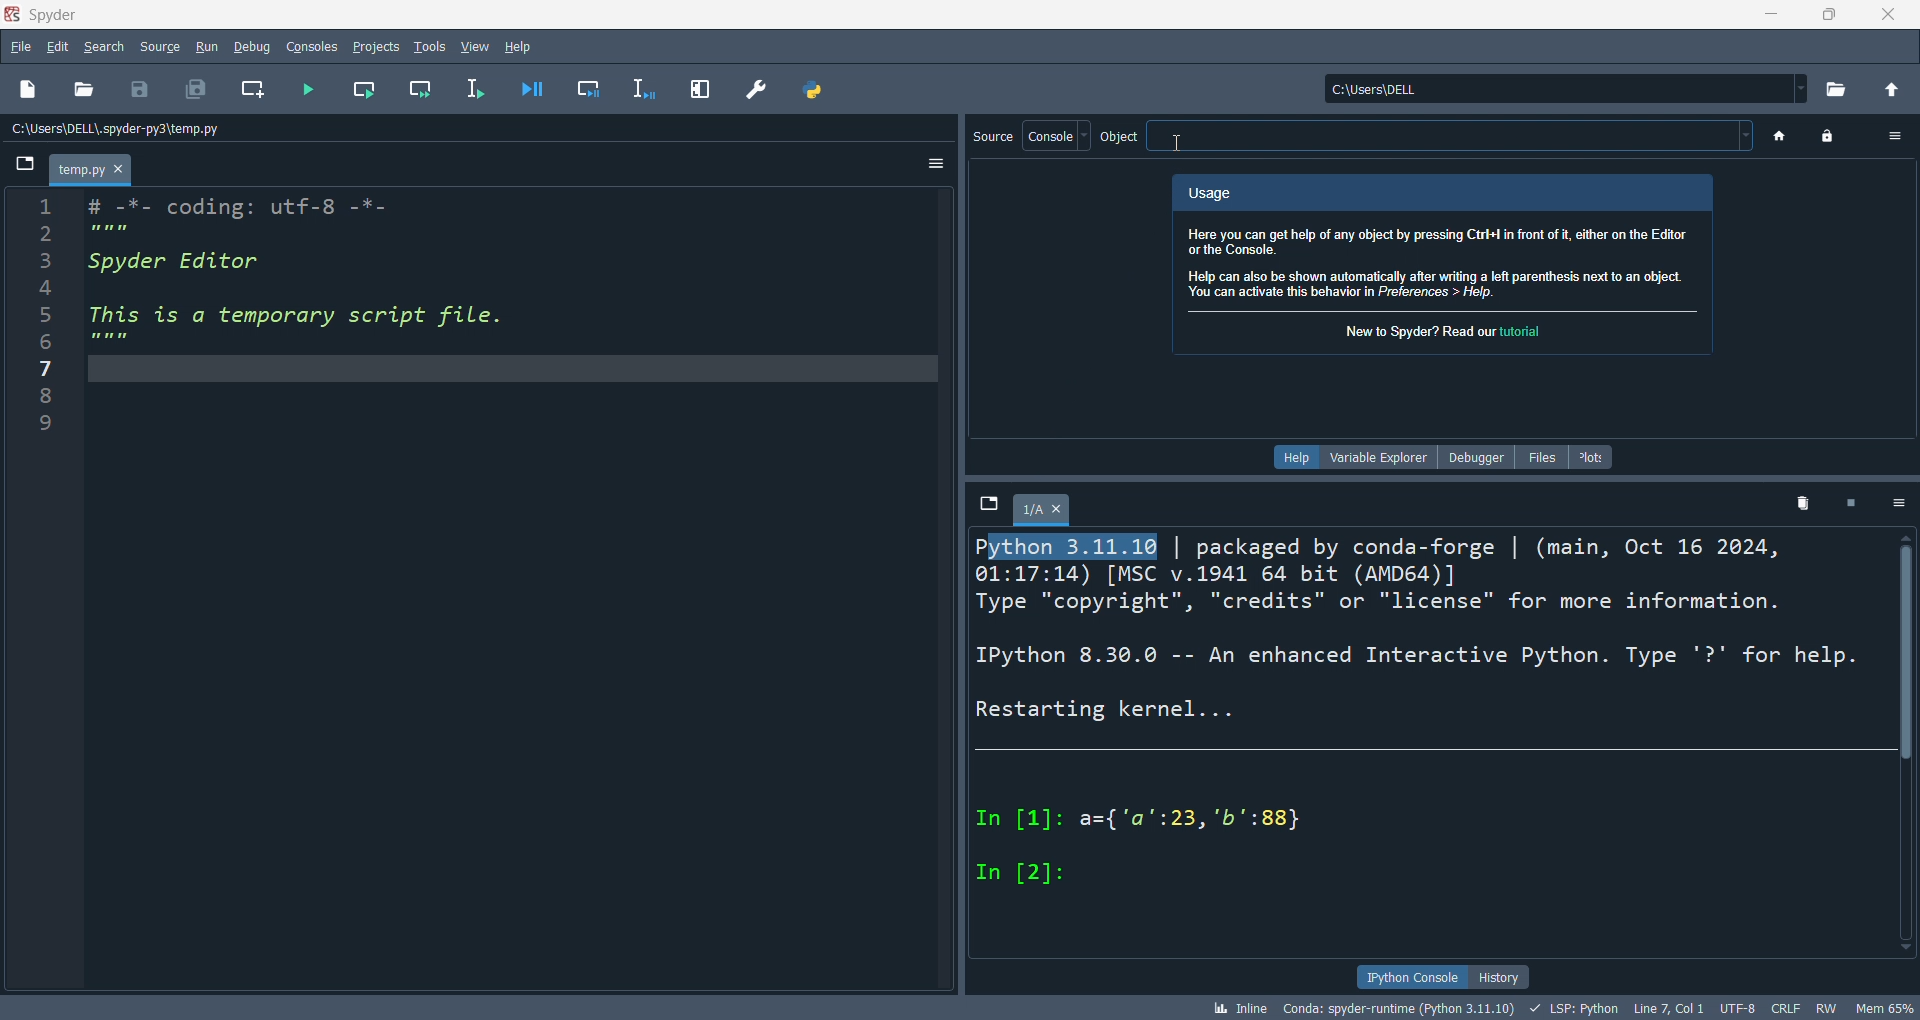 The width and height of the screenshot is (1920, 1020). Describe the element at coordinates (418, 90) in the screenshot. I see `run cell and move` at that location.